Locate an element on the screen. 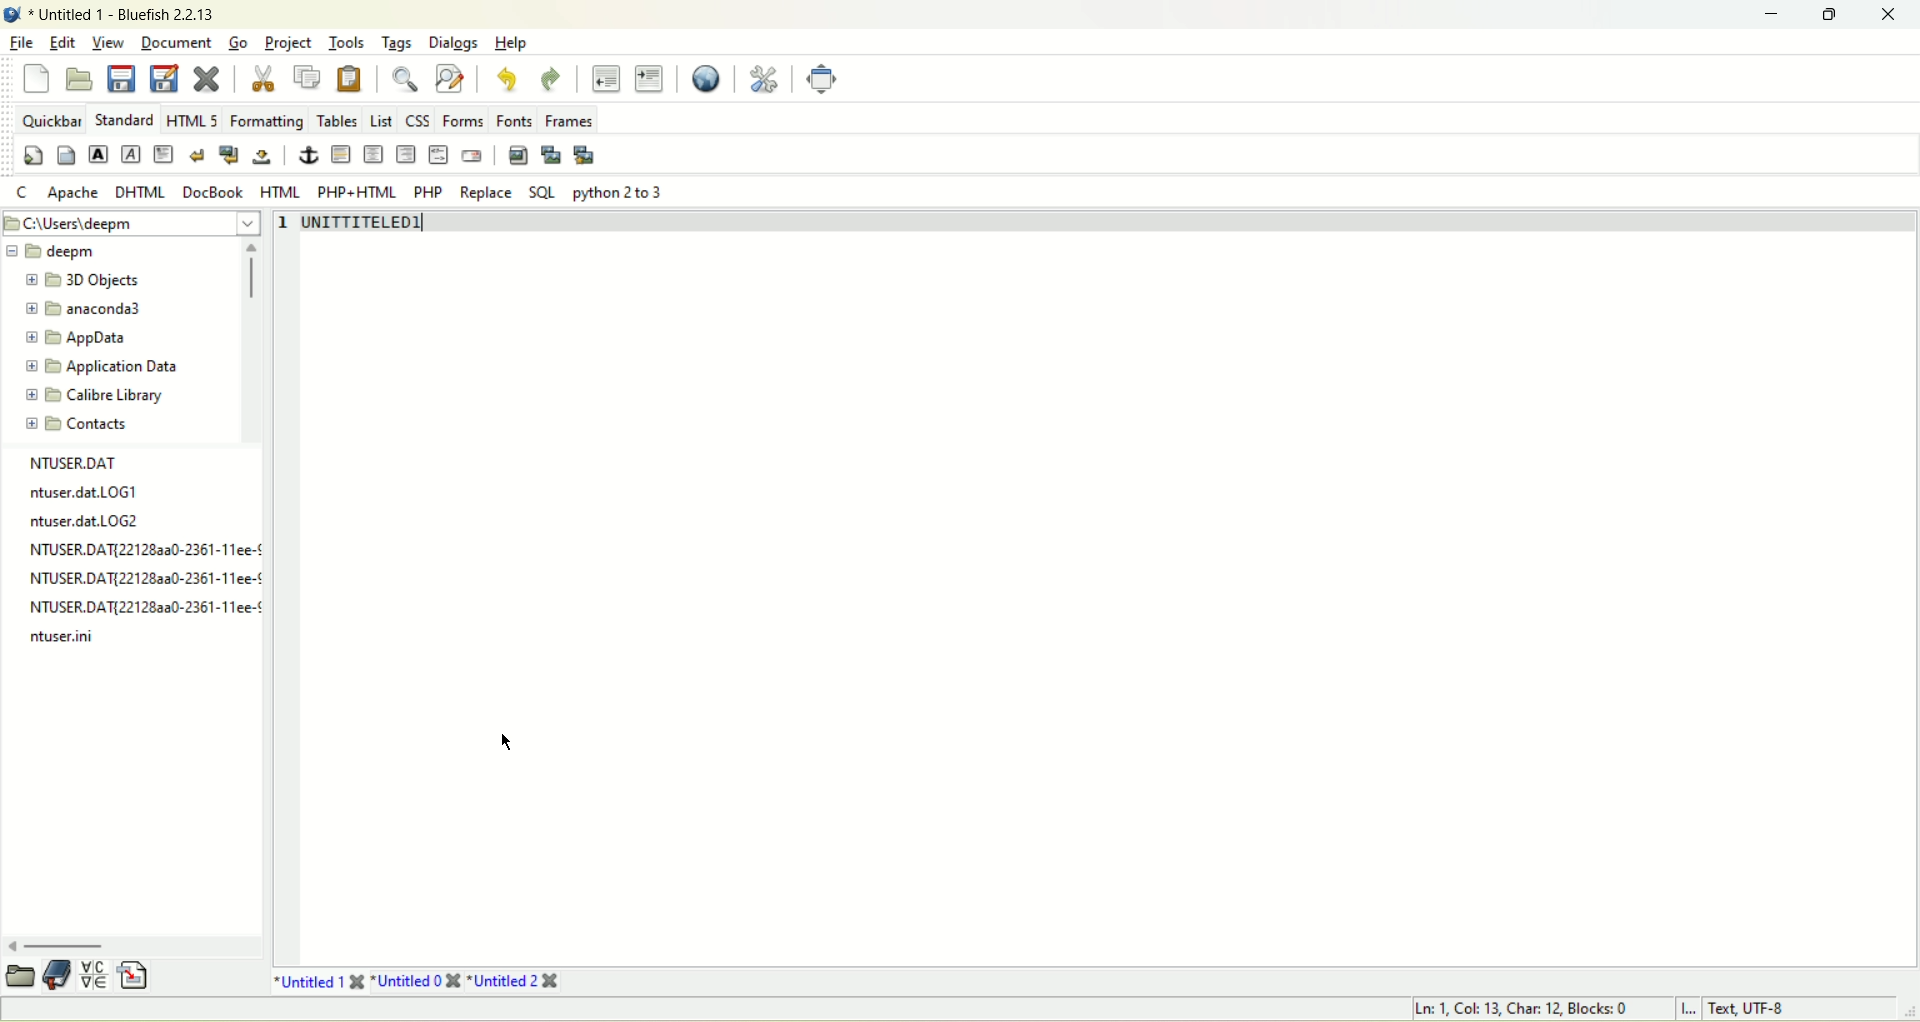 This screenshot has height=1022, width=1920. PHP is located at coordinates (426, 191).